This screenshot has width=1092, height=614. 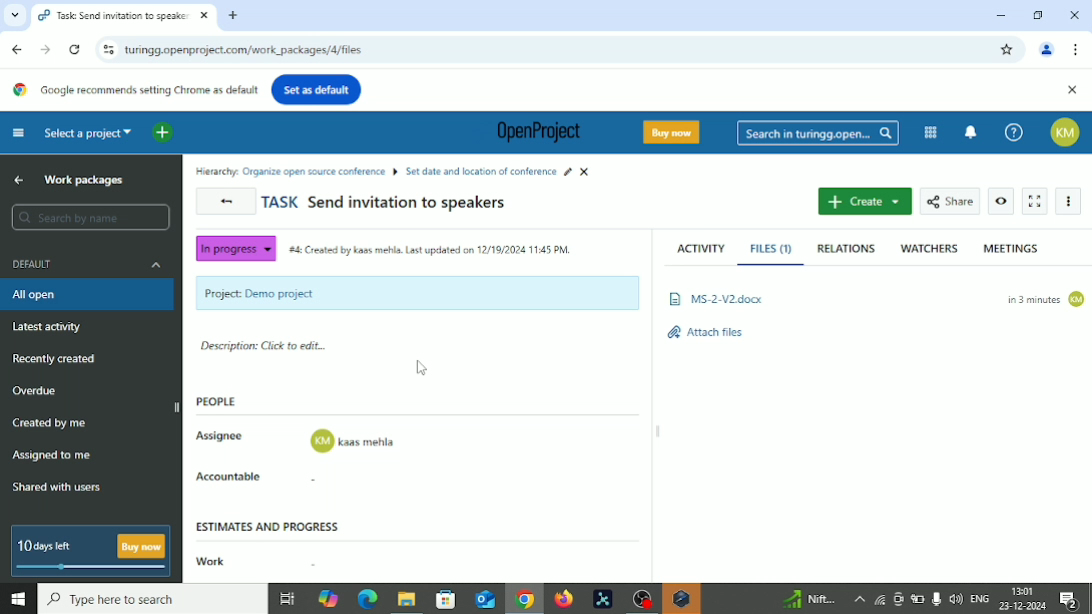 What do you see at coordinates (877, 599) in the screenshot?
I see `Wifi` at bounding box center [877, 599].